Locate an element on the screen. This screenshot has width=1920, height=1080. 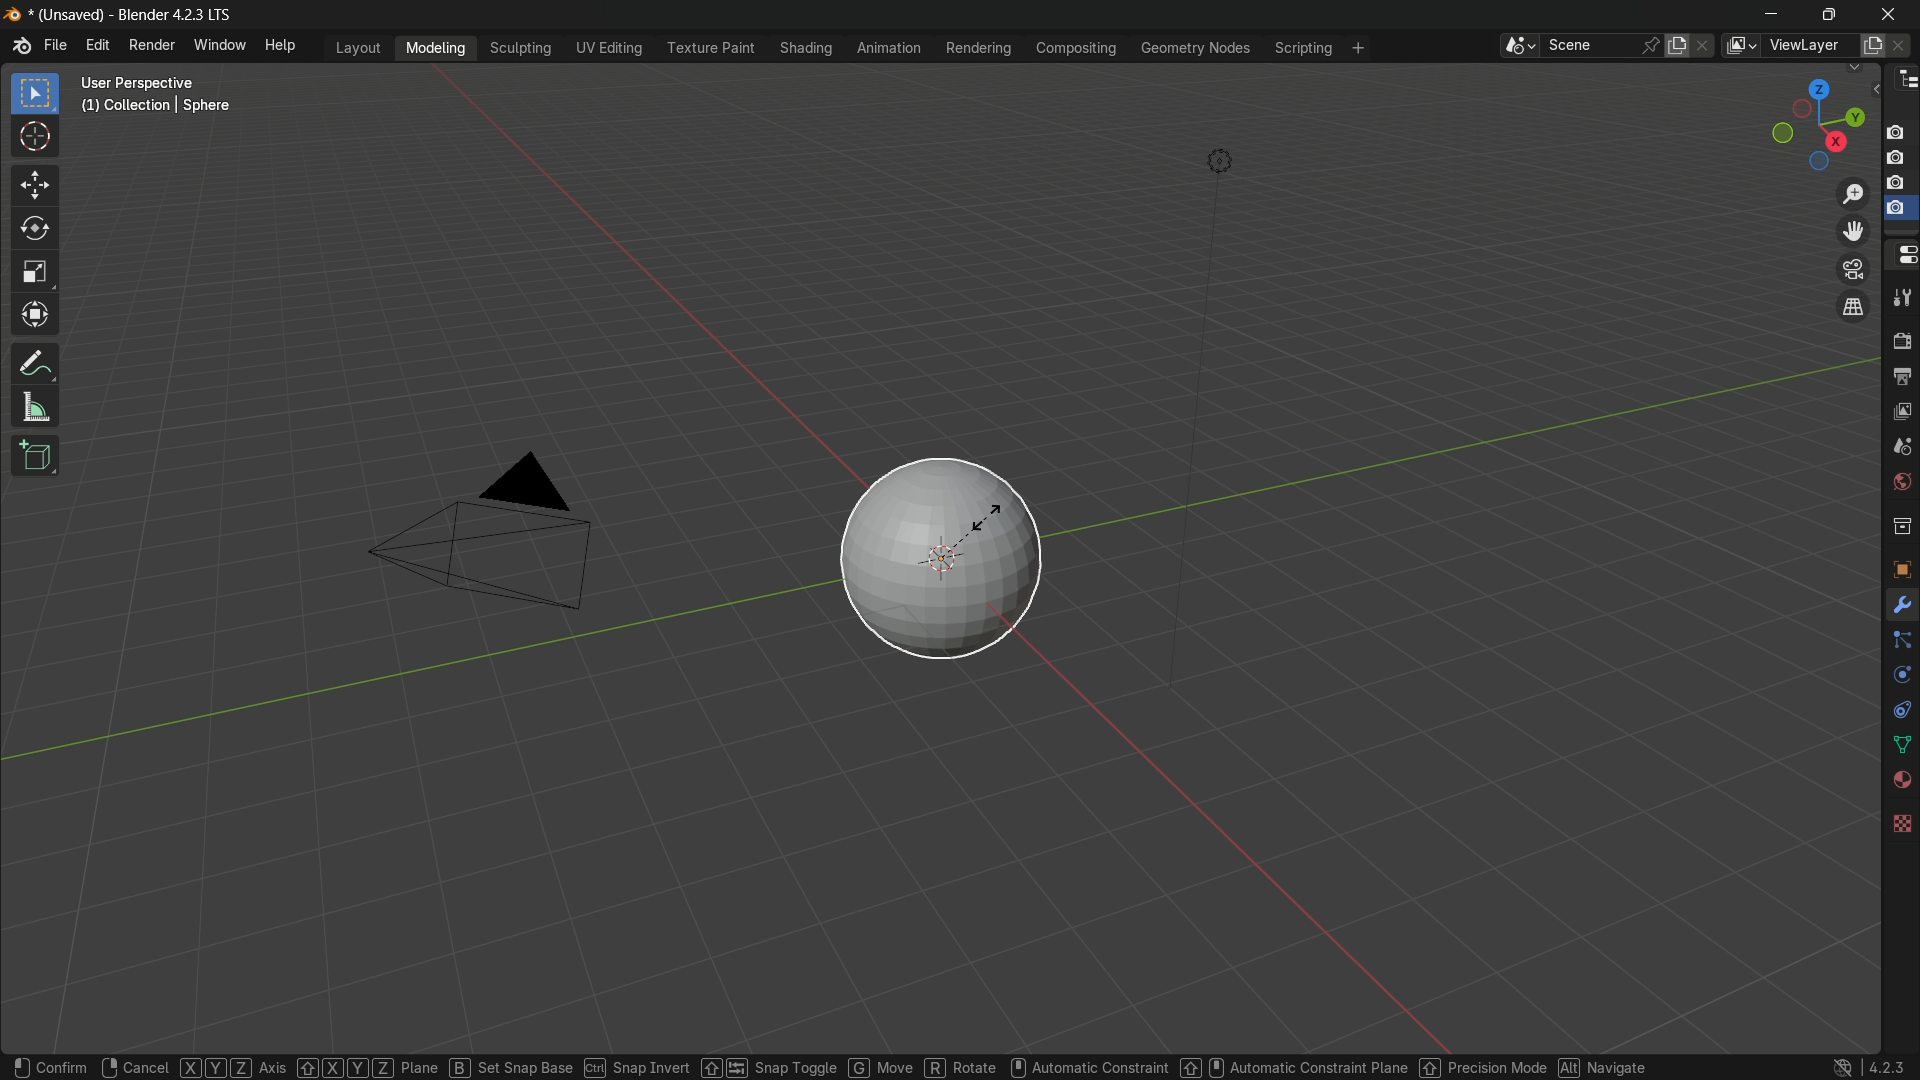
zoom in/out is located at coordinates (1852, 195).